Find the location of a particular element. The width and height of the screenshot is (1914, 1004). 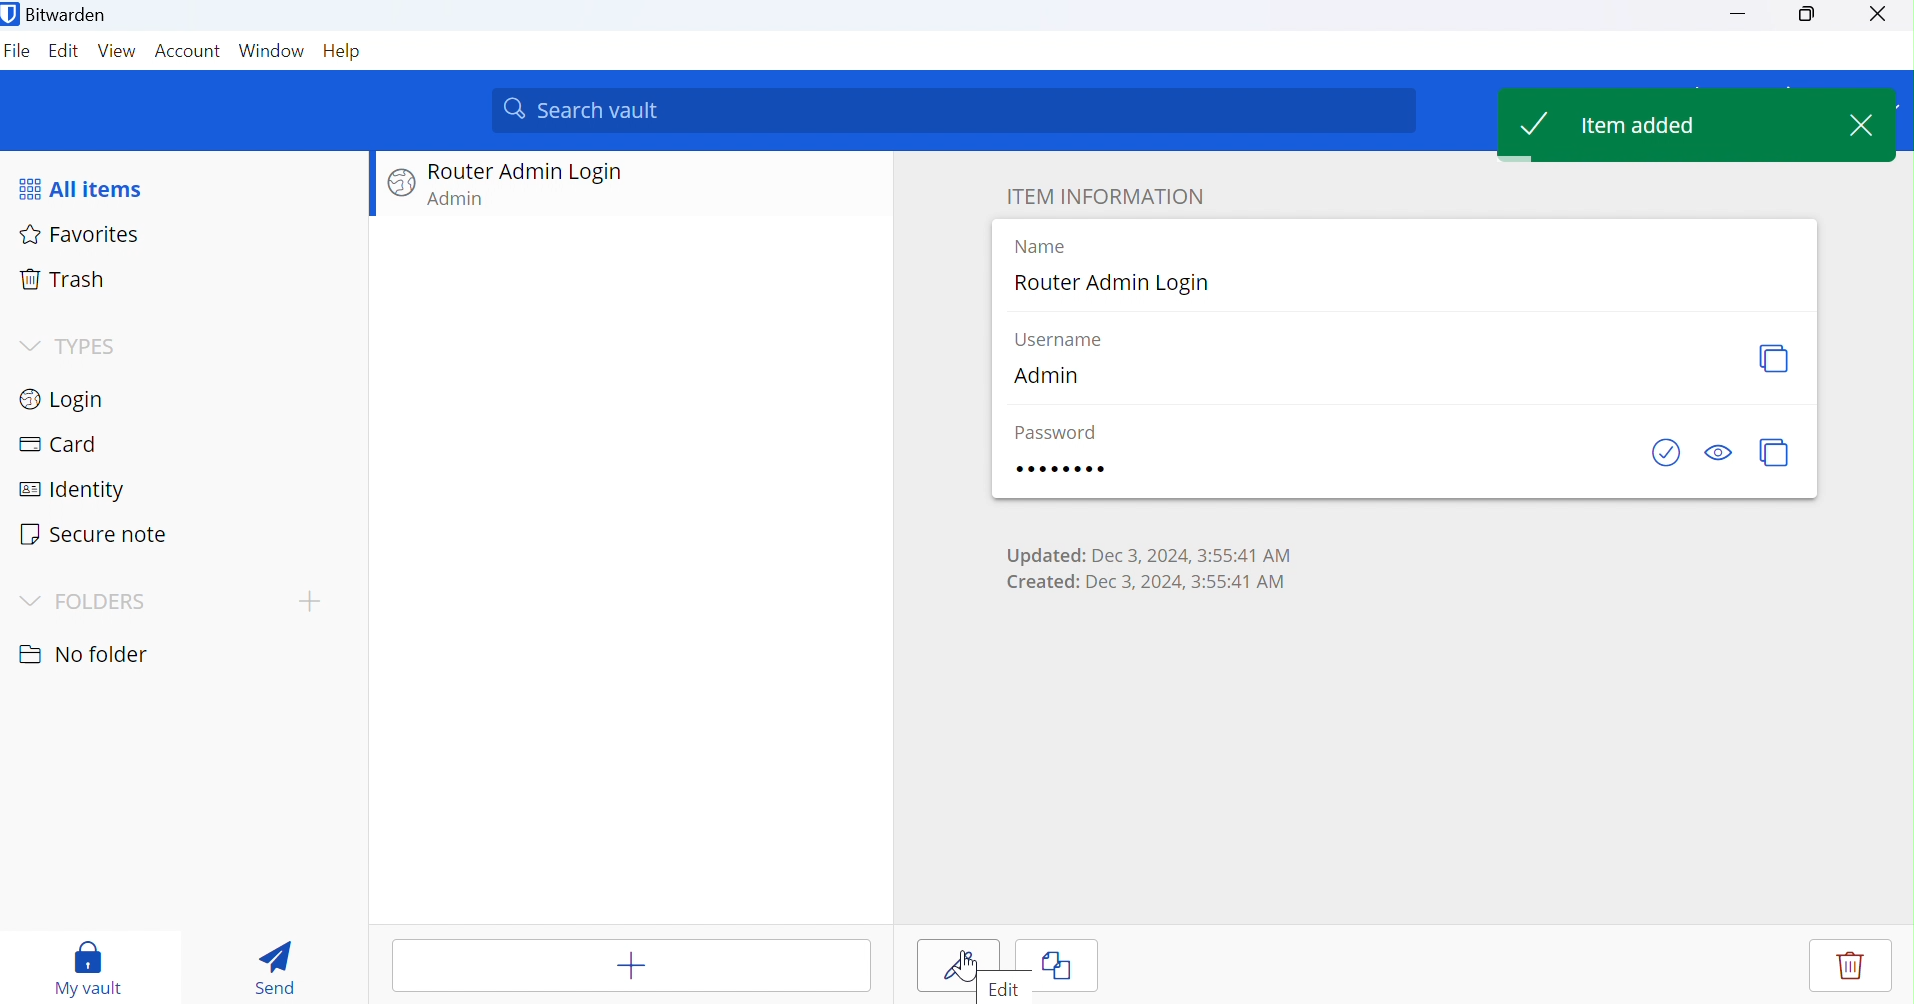

minimize is located at coordinates (1739, 17).